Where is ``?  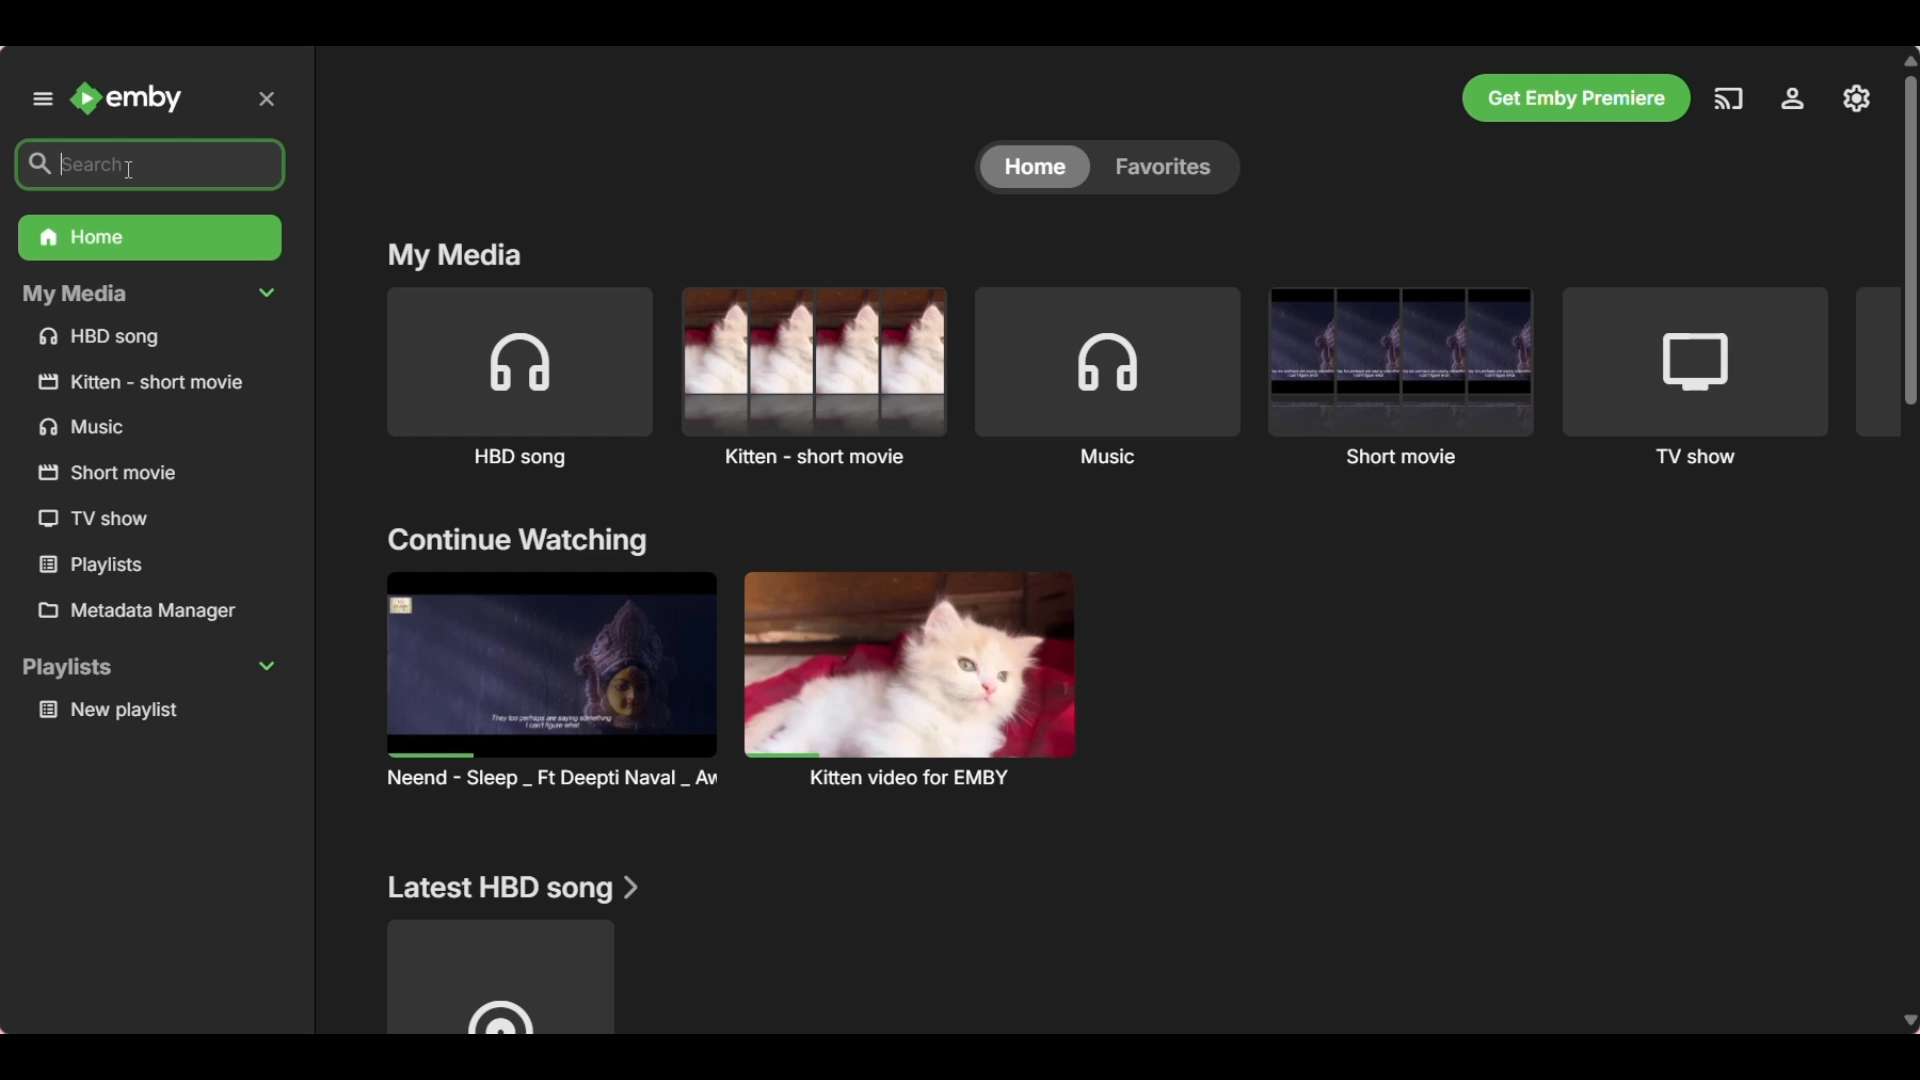  is located at coordinates (1902, 235).